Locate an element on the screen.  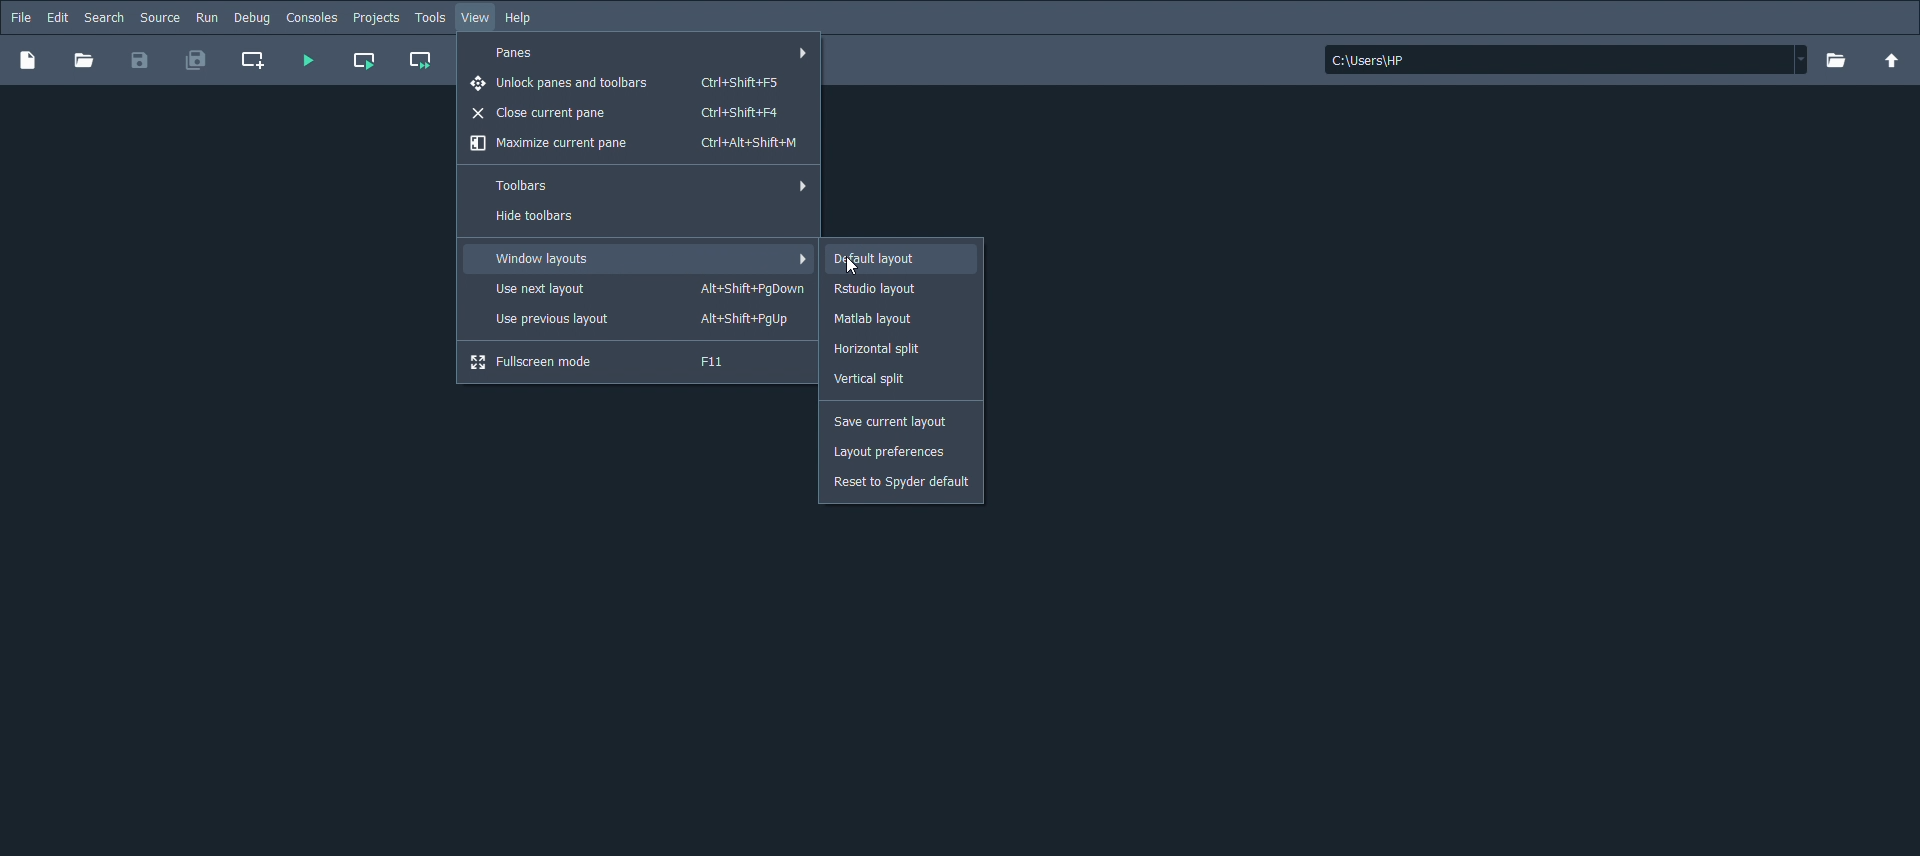
Close current pane is located at coordinates (627, 112).